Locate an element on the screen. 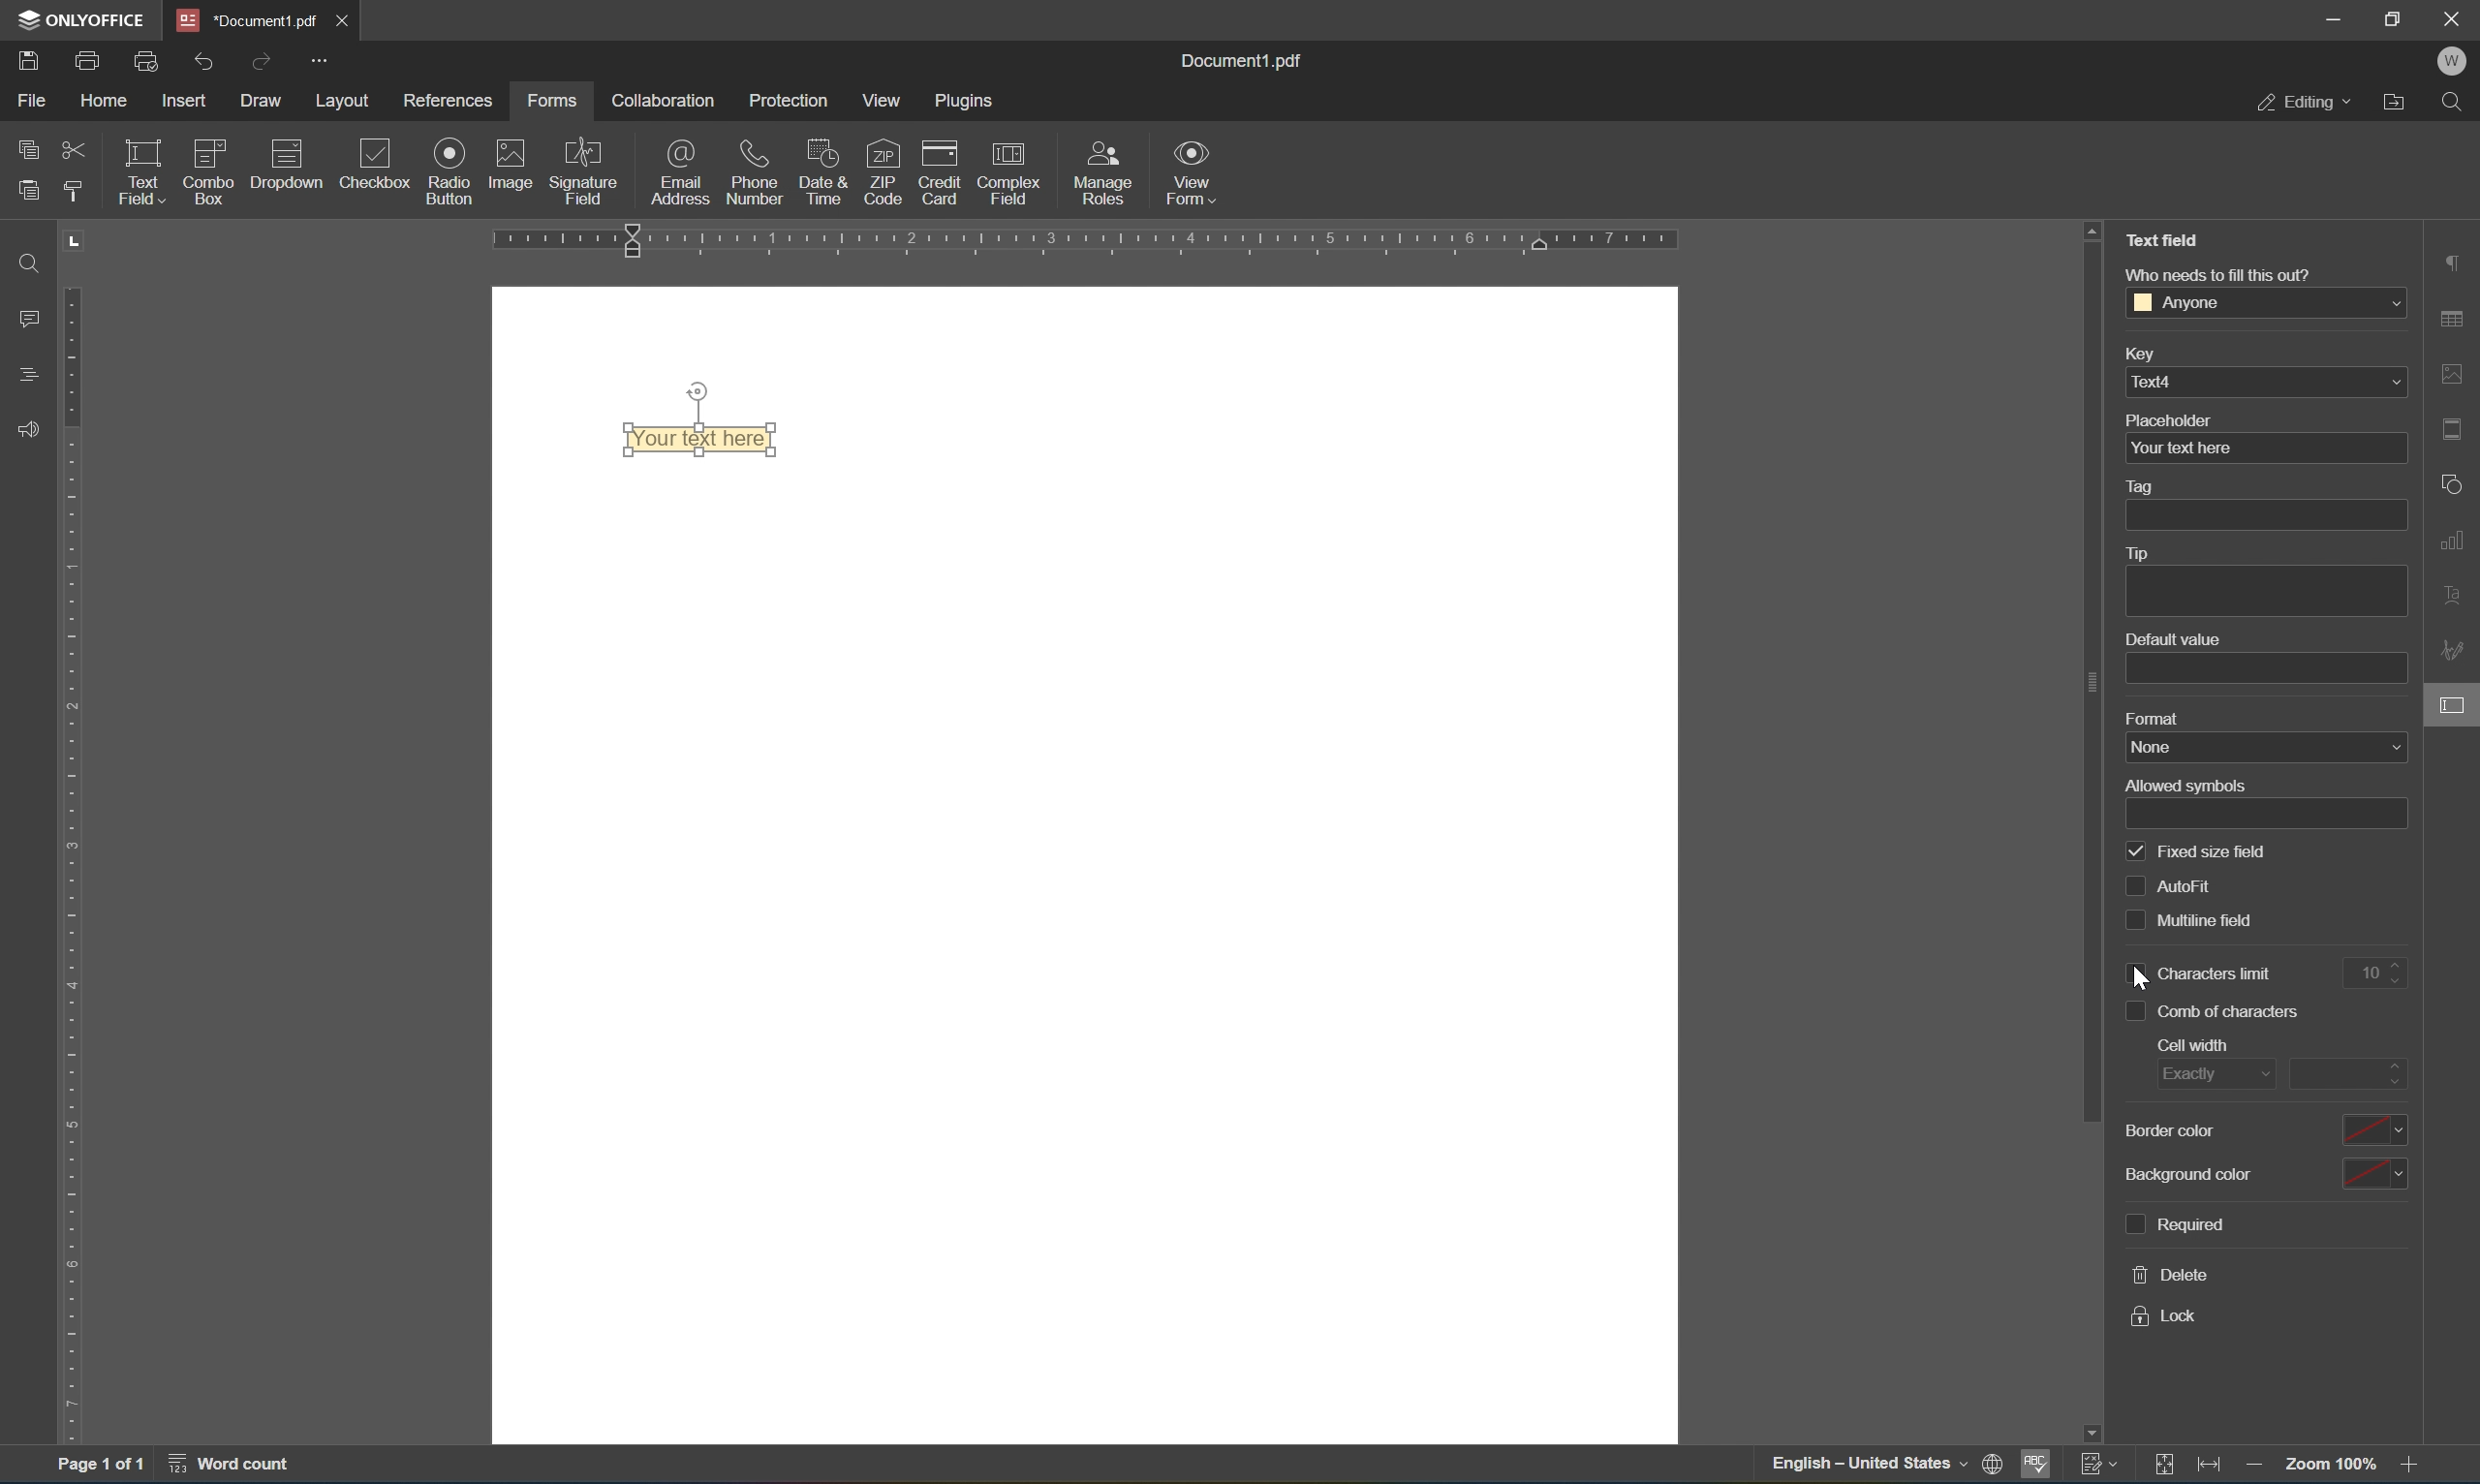 The height and width of the screenshot is (1484, 2480). forms is located at coordinates (555, 100).